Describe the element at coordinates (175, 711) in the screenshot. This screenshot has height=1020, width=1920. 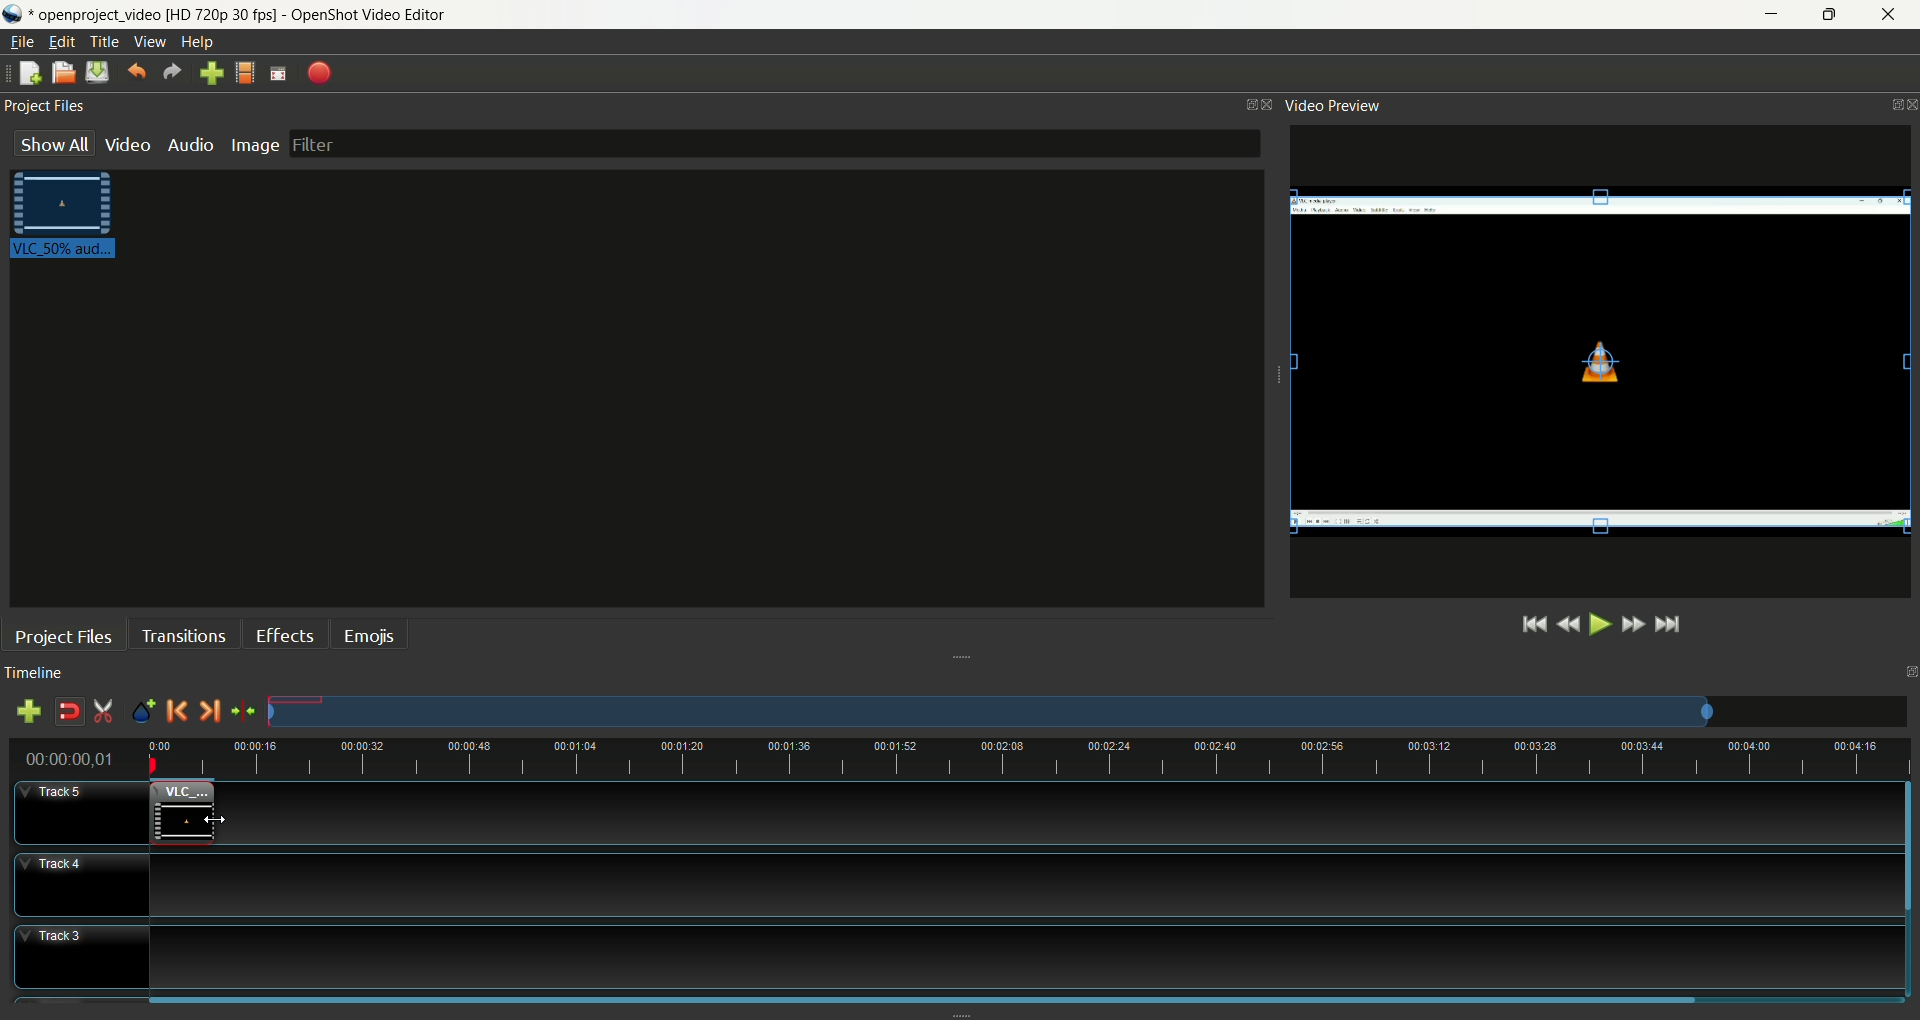
I see `previous marker` at that location.